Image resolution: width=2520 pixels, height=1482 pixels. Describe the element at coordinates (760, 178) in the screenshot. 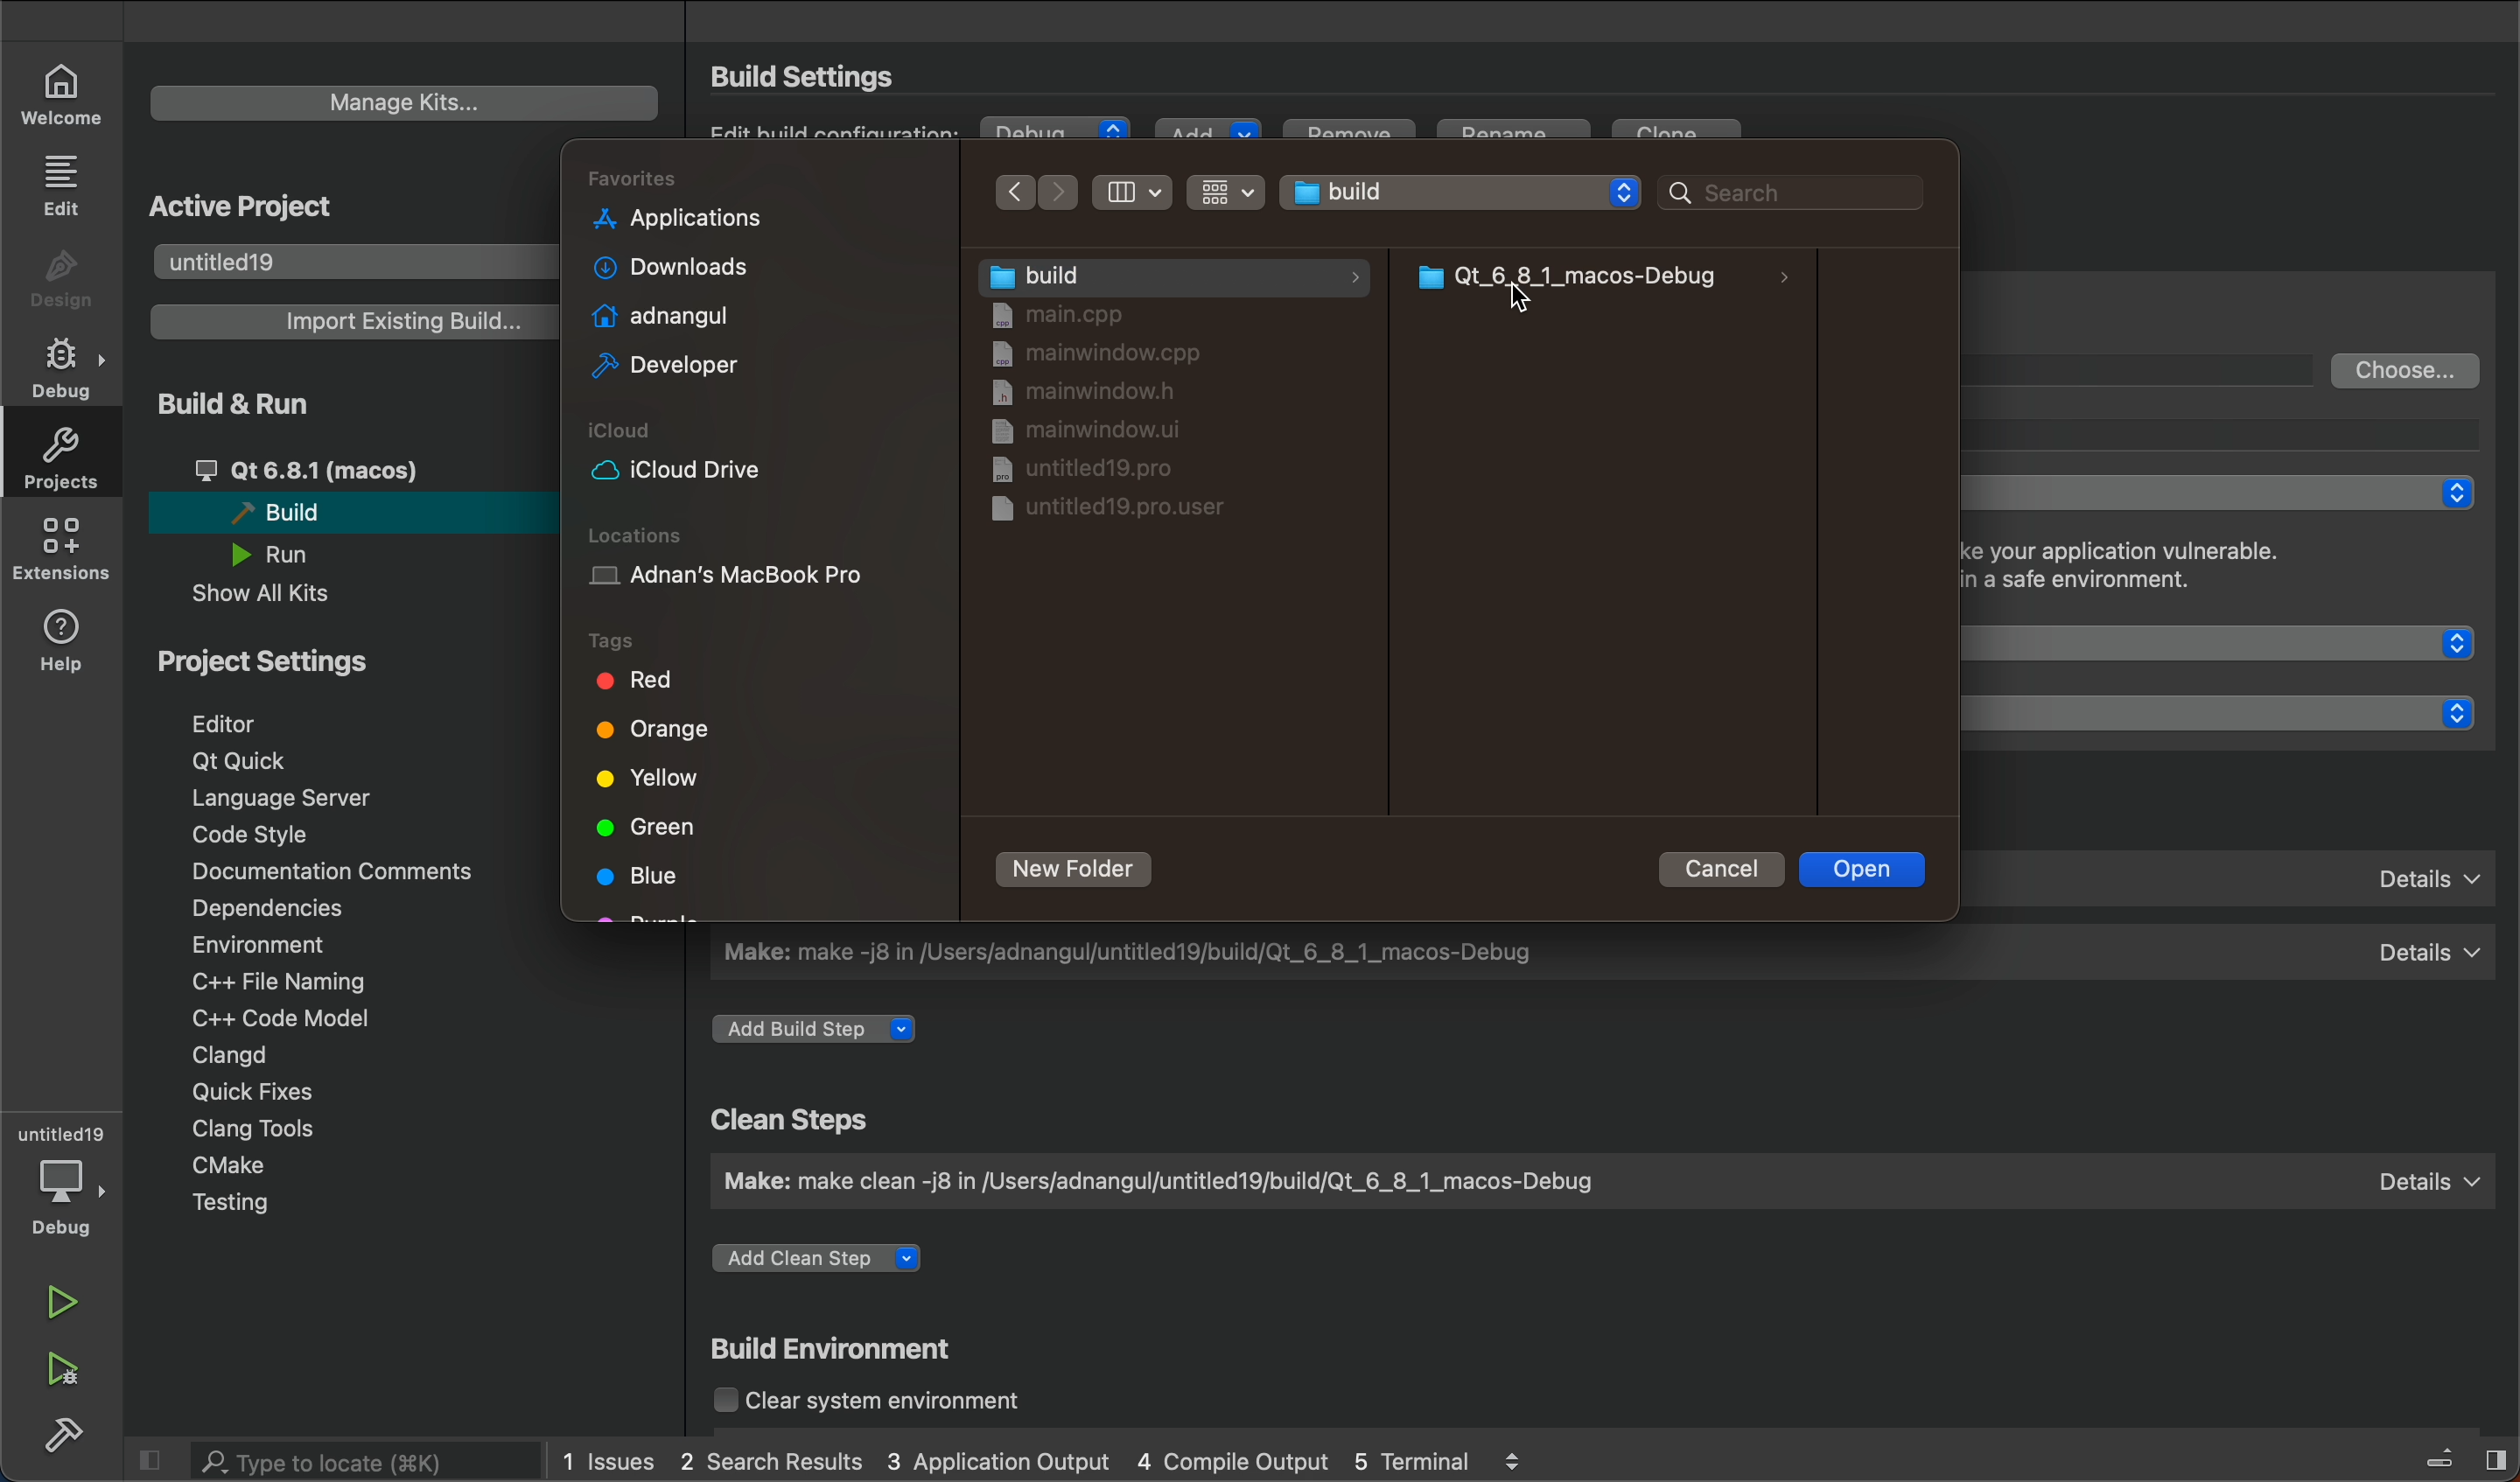

I see `folders` at that location.